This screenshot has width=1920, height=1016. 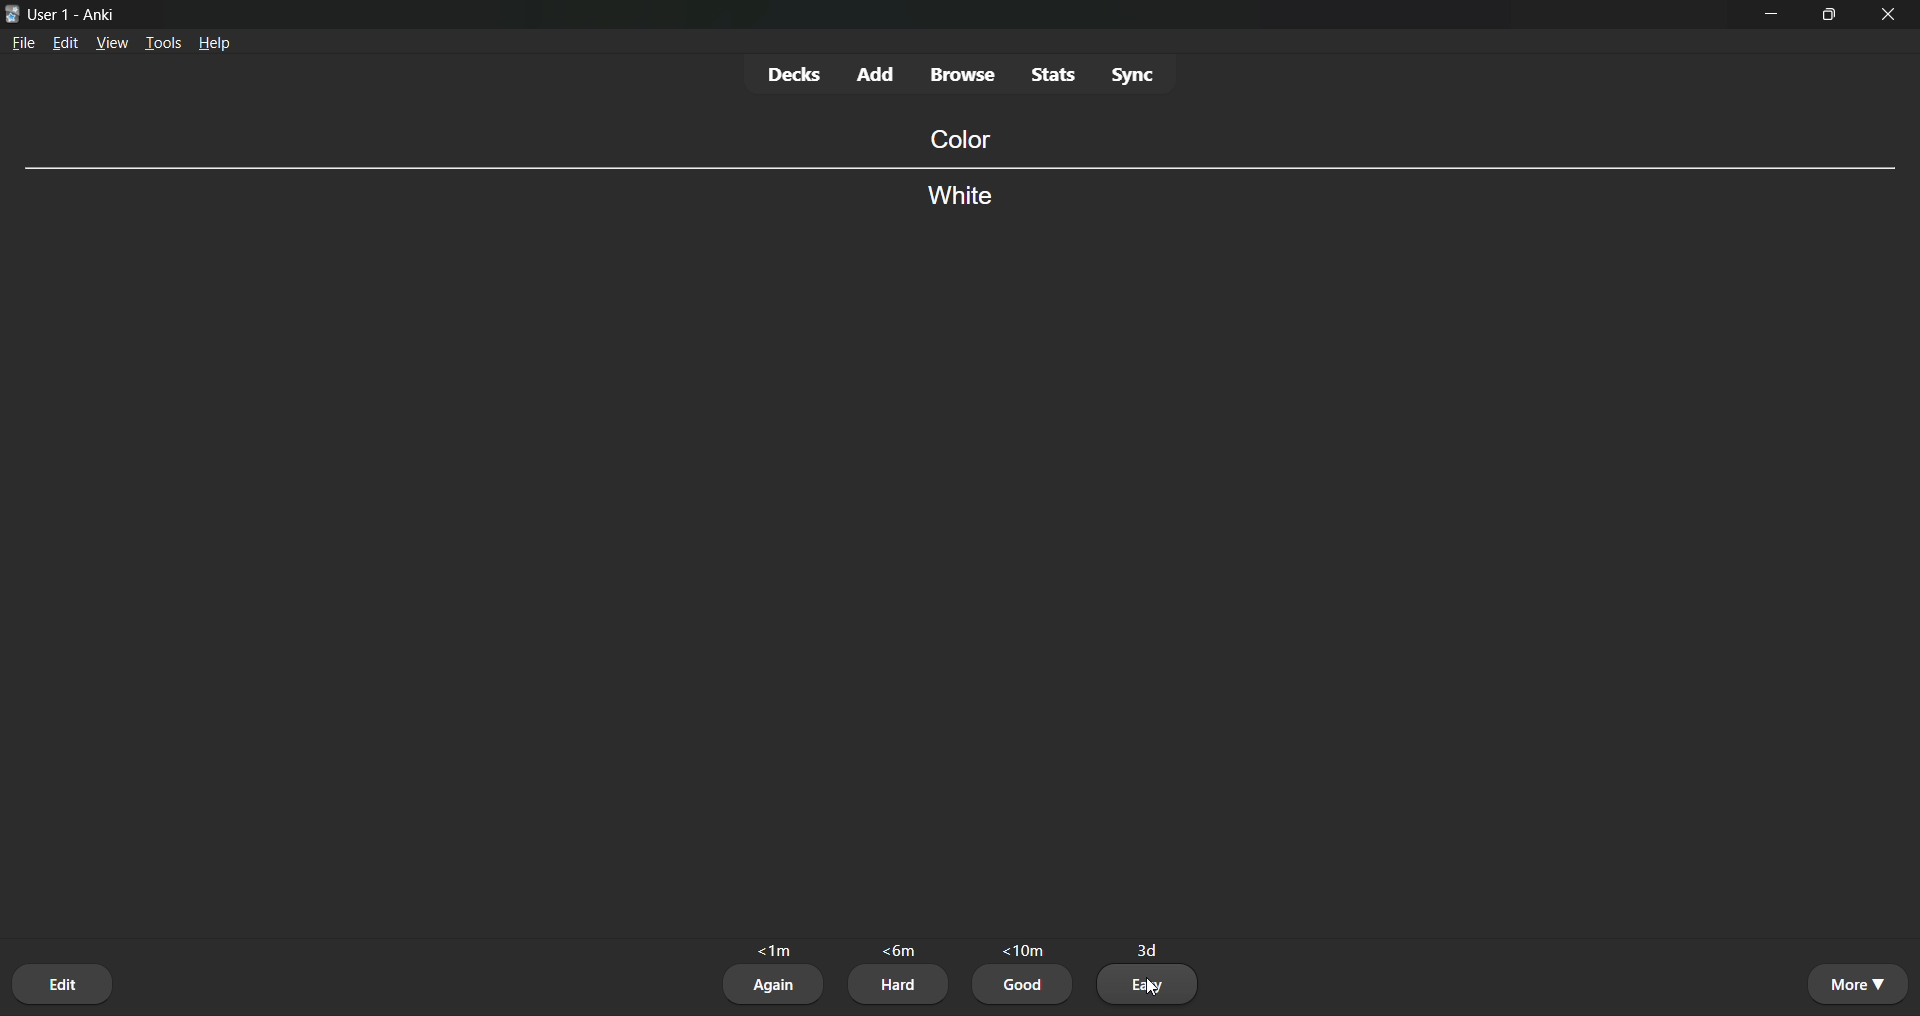 I want to click on tools, so click(x=165, y=40).